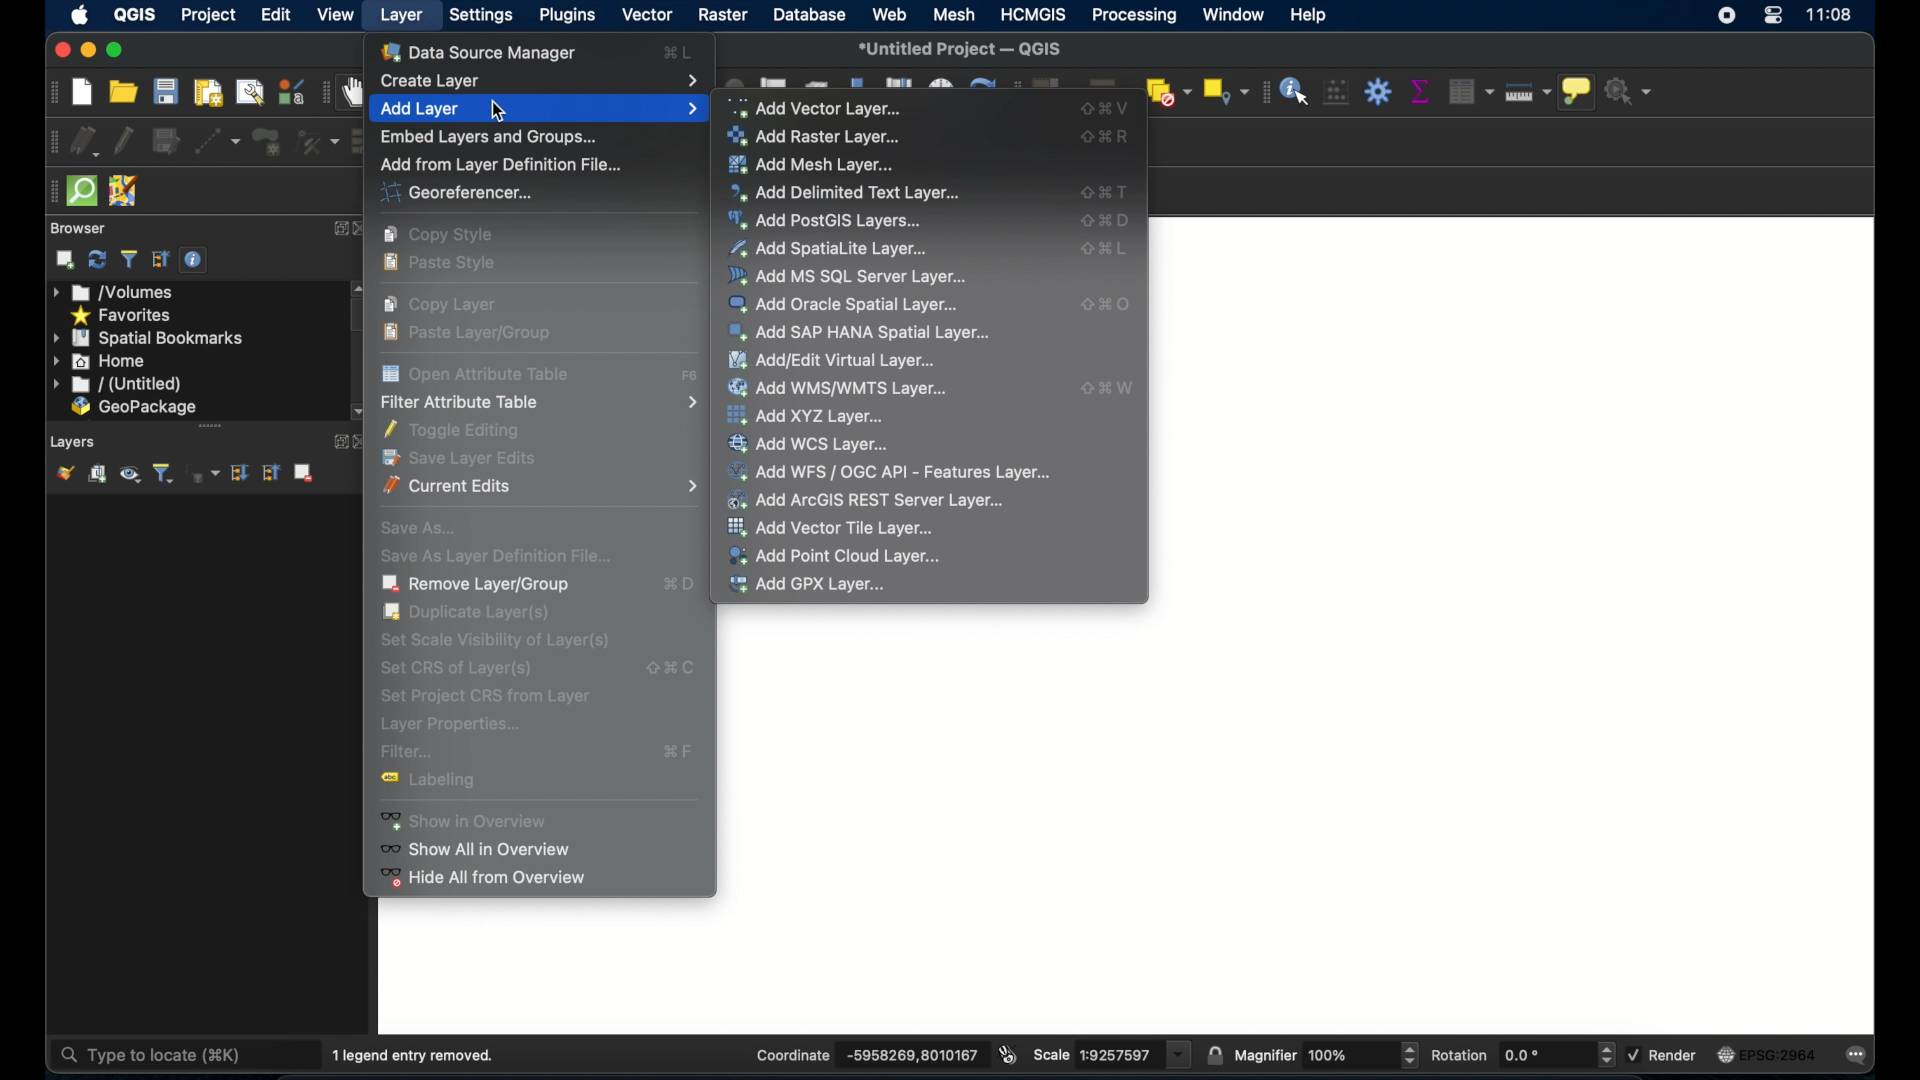 This screenshot has width=1920, height=1080. Describe the element at coordinates (461, 668) in the screenshot. I see `set csr of layers` at that location.